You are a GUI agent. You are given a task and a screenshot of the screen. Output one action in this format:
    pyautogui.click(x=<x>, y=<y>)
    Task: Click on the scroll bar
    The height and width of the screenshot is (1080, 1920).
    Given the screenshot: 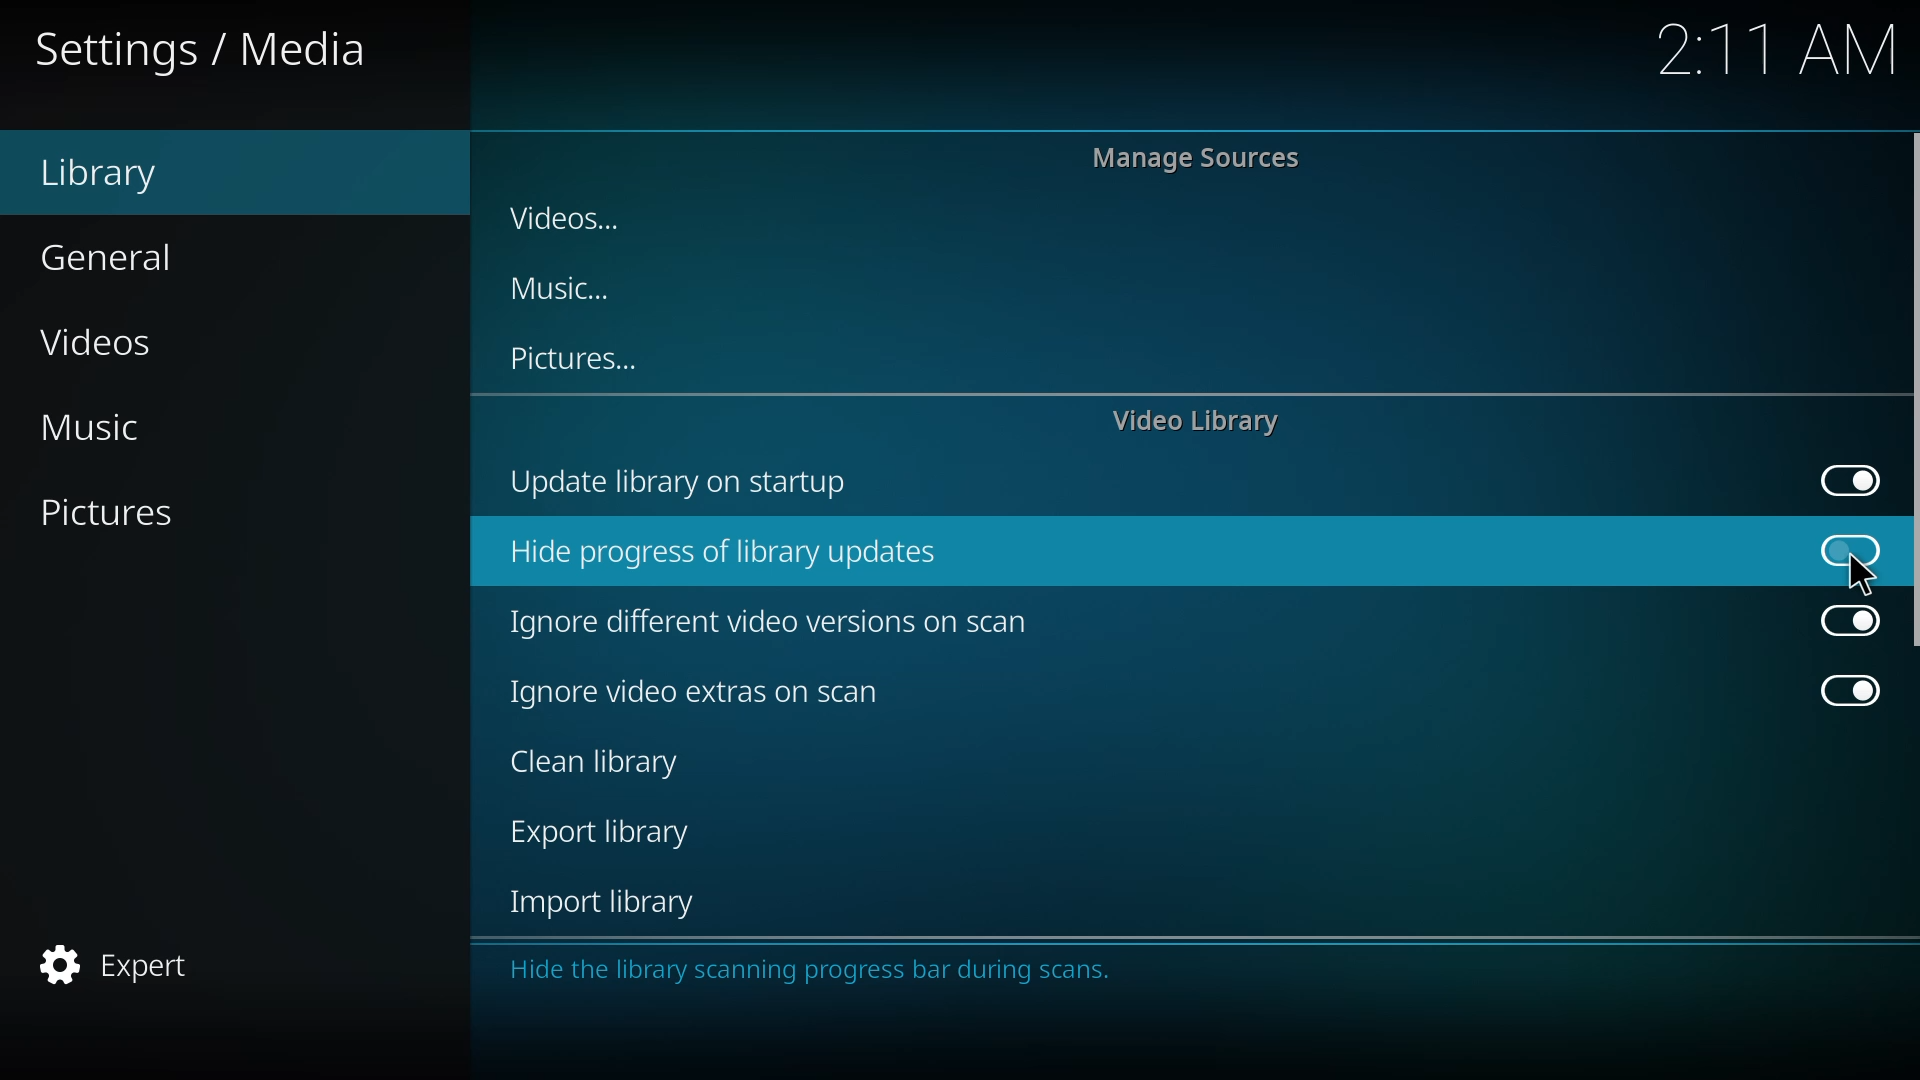 What is the action you would take?
    pyautogui.click(x=1915, y=393)
    